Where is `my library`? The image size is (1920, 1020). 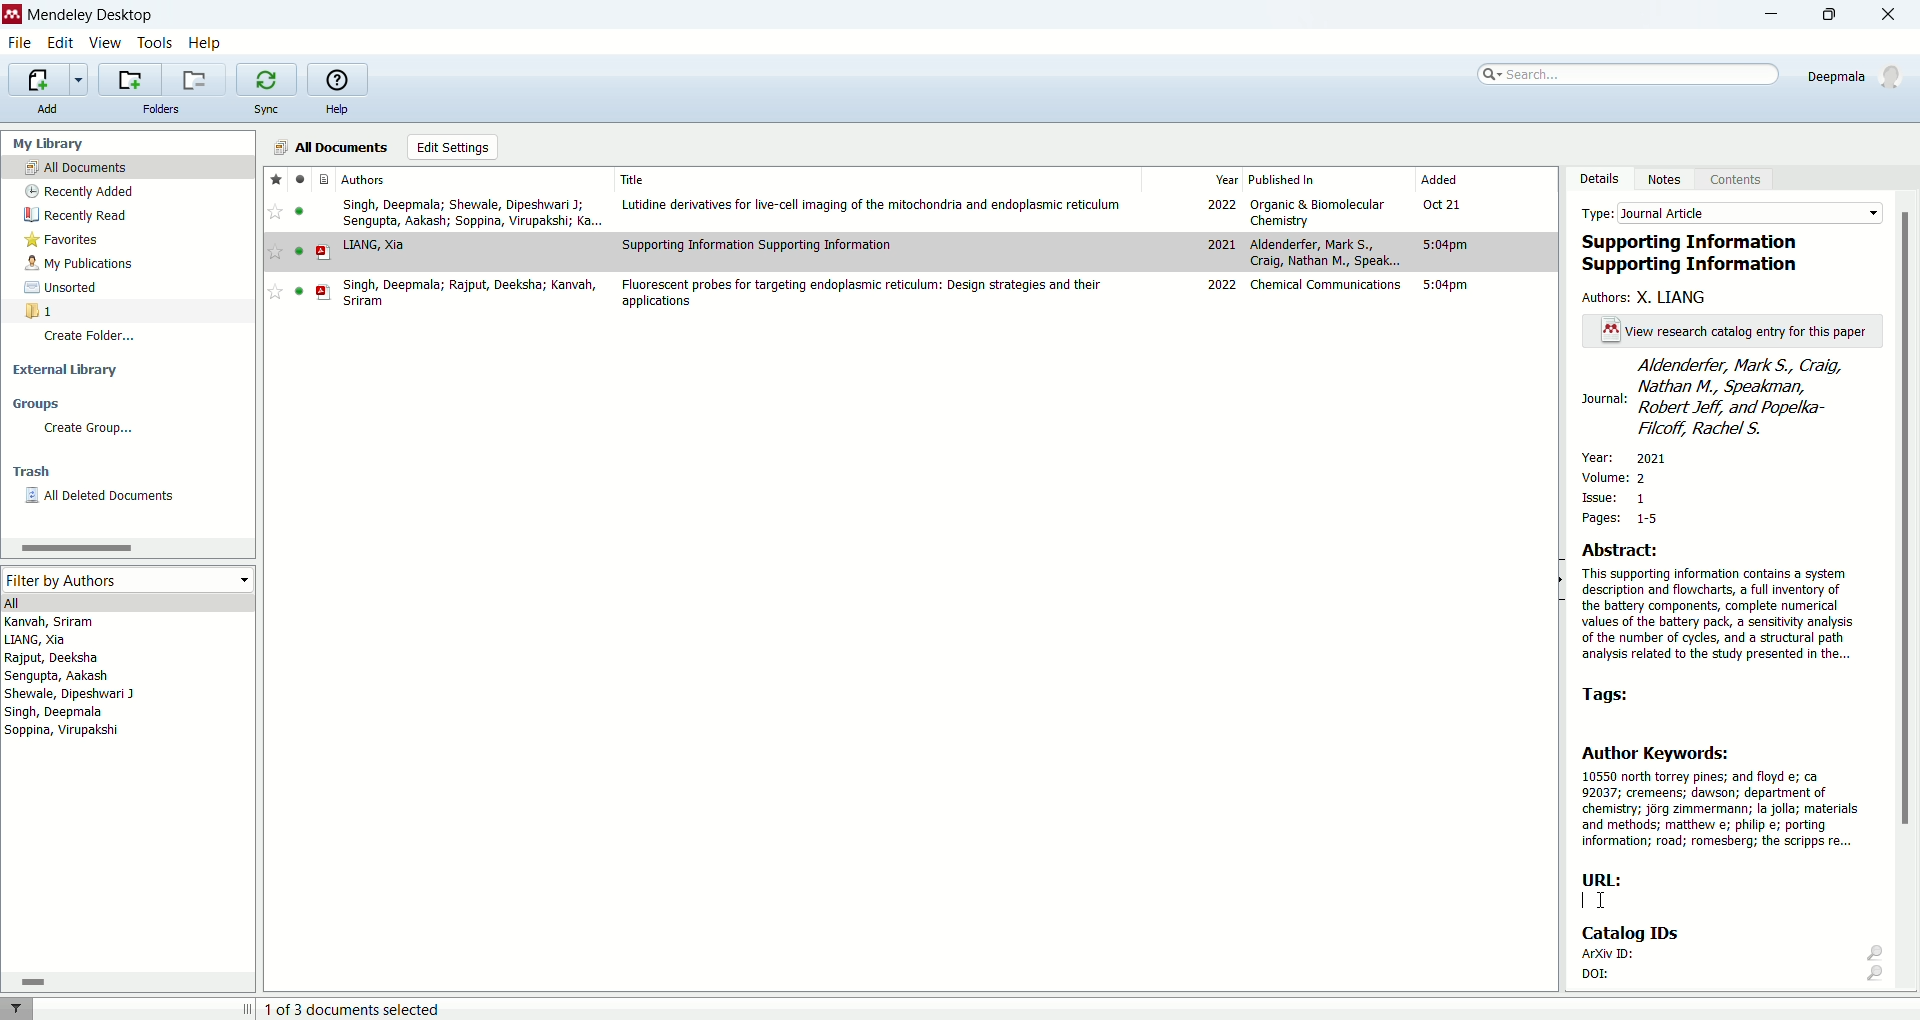 my library is located at coordinates (50, 143).